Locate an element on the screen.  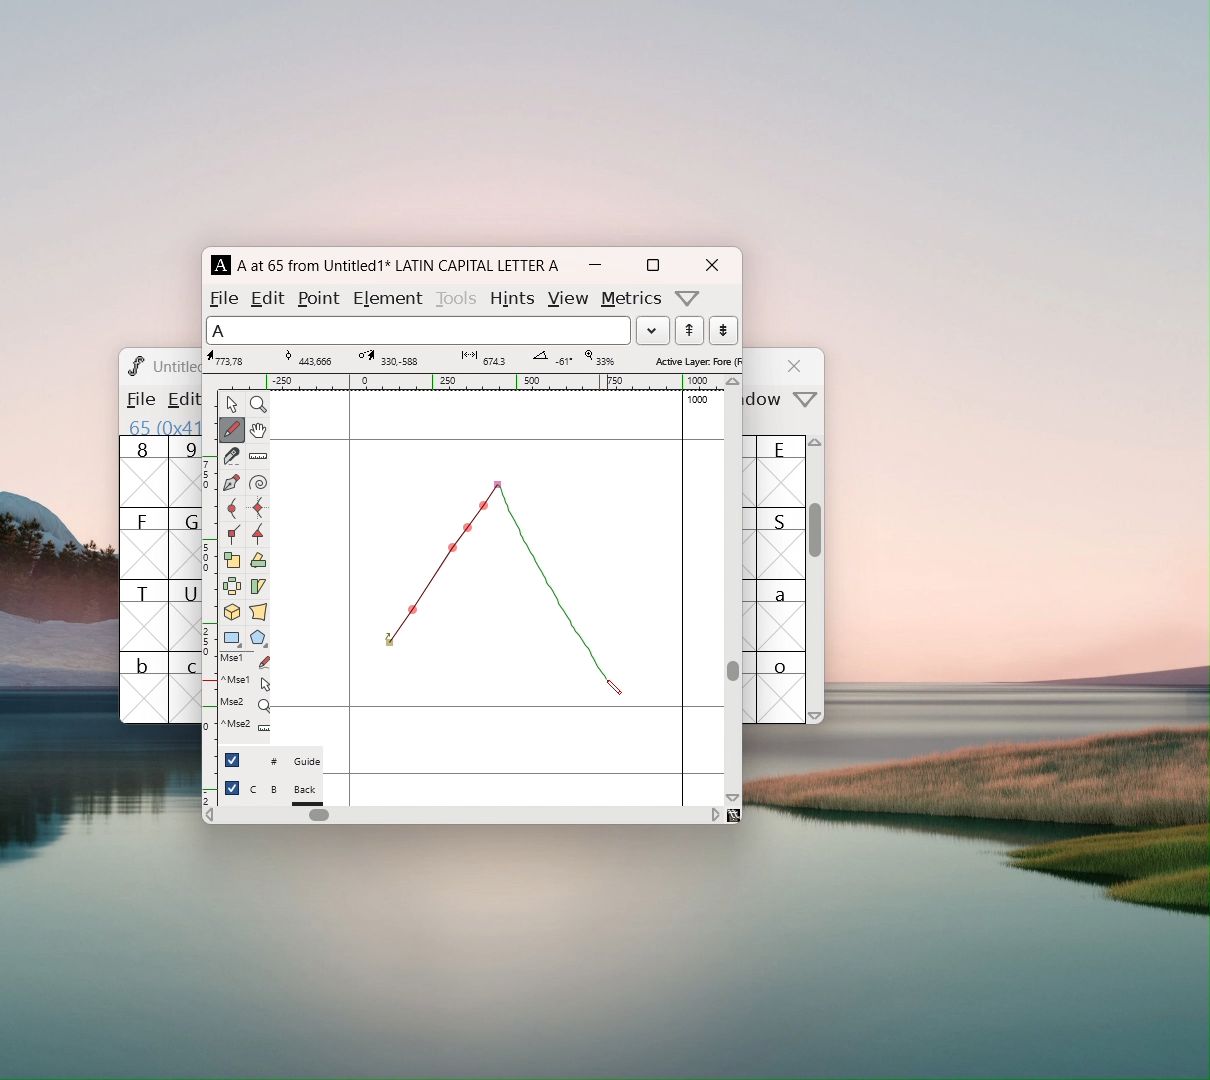
a is located at coordinates (782, 615).